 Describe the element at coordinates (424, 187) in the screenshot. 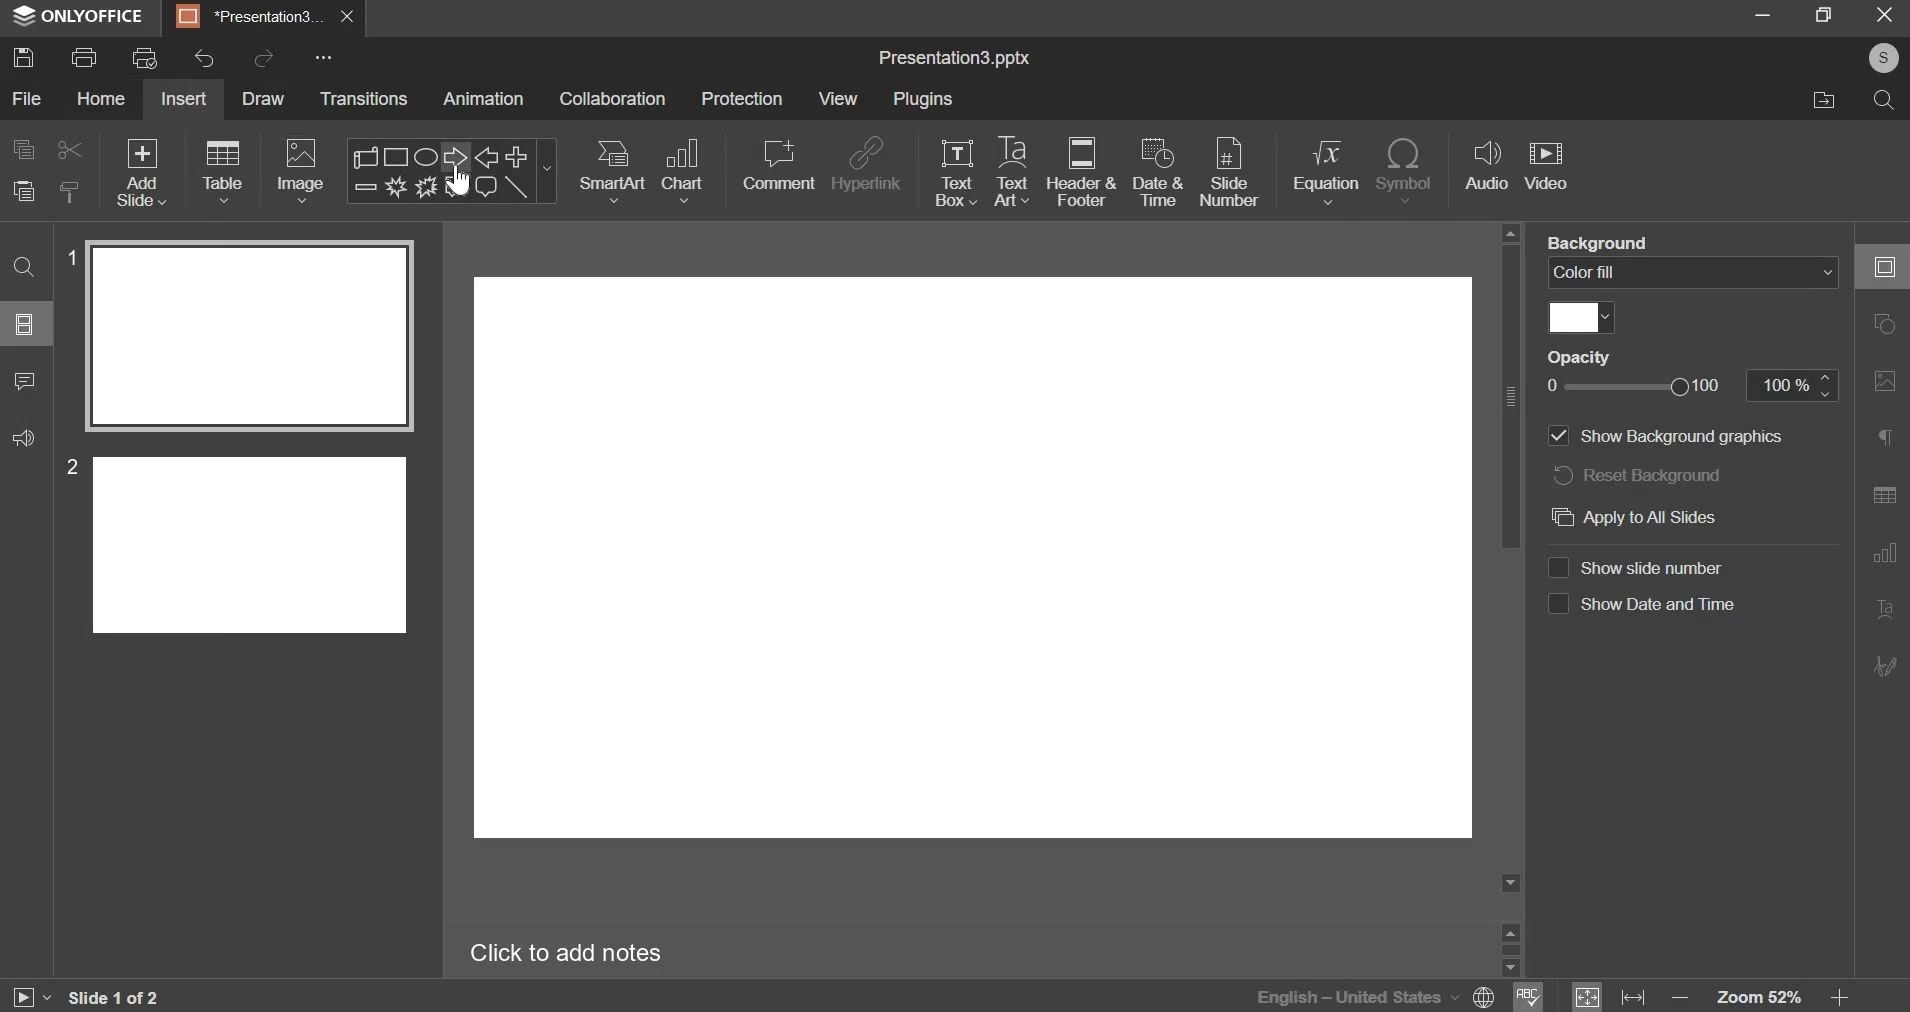

I see `explosion 2` at that location.